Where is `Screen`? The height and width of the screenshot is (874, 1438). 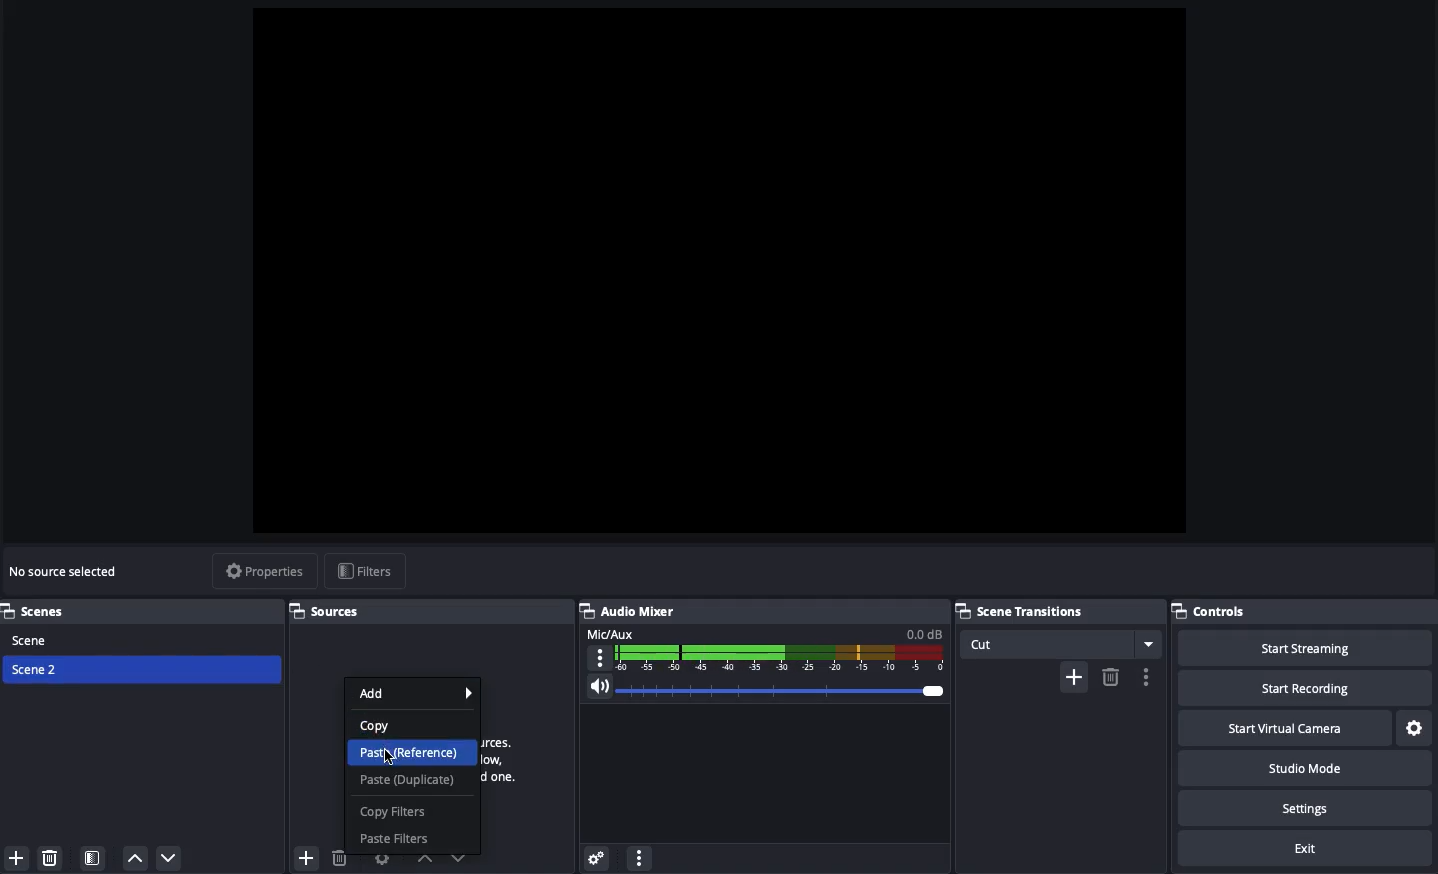 Screen is located at coordinates (725, 269).